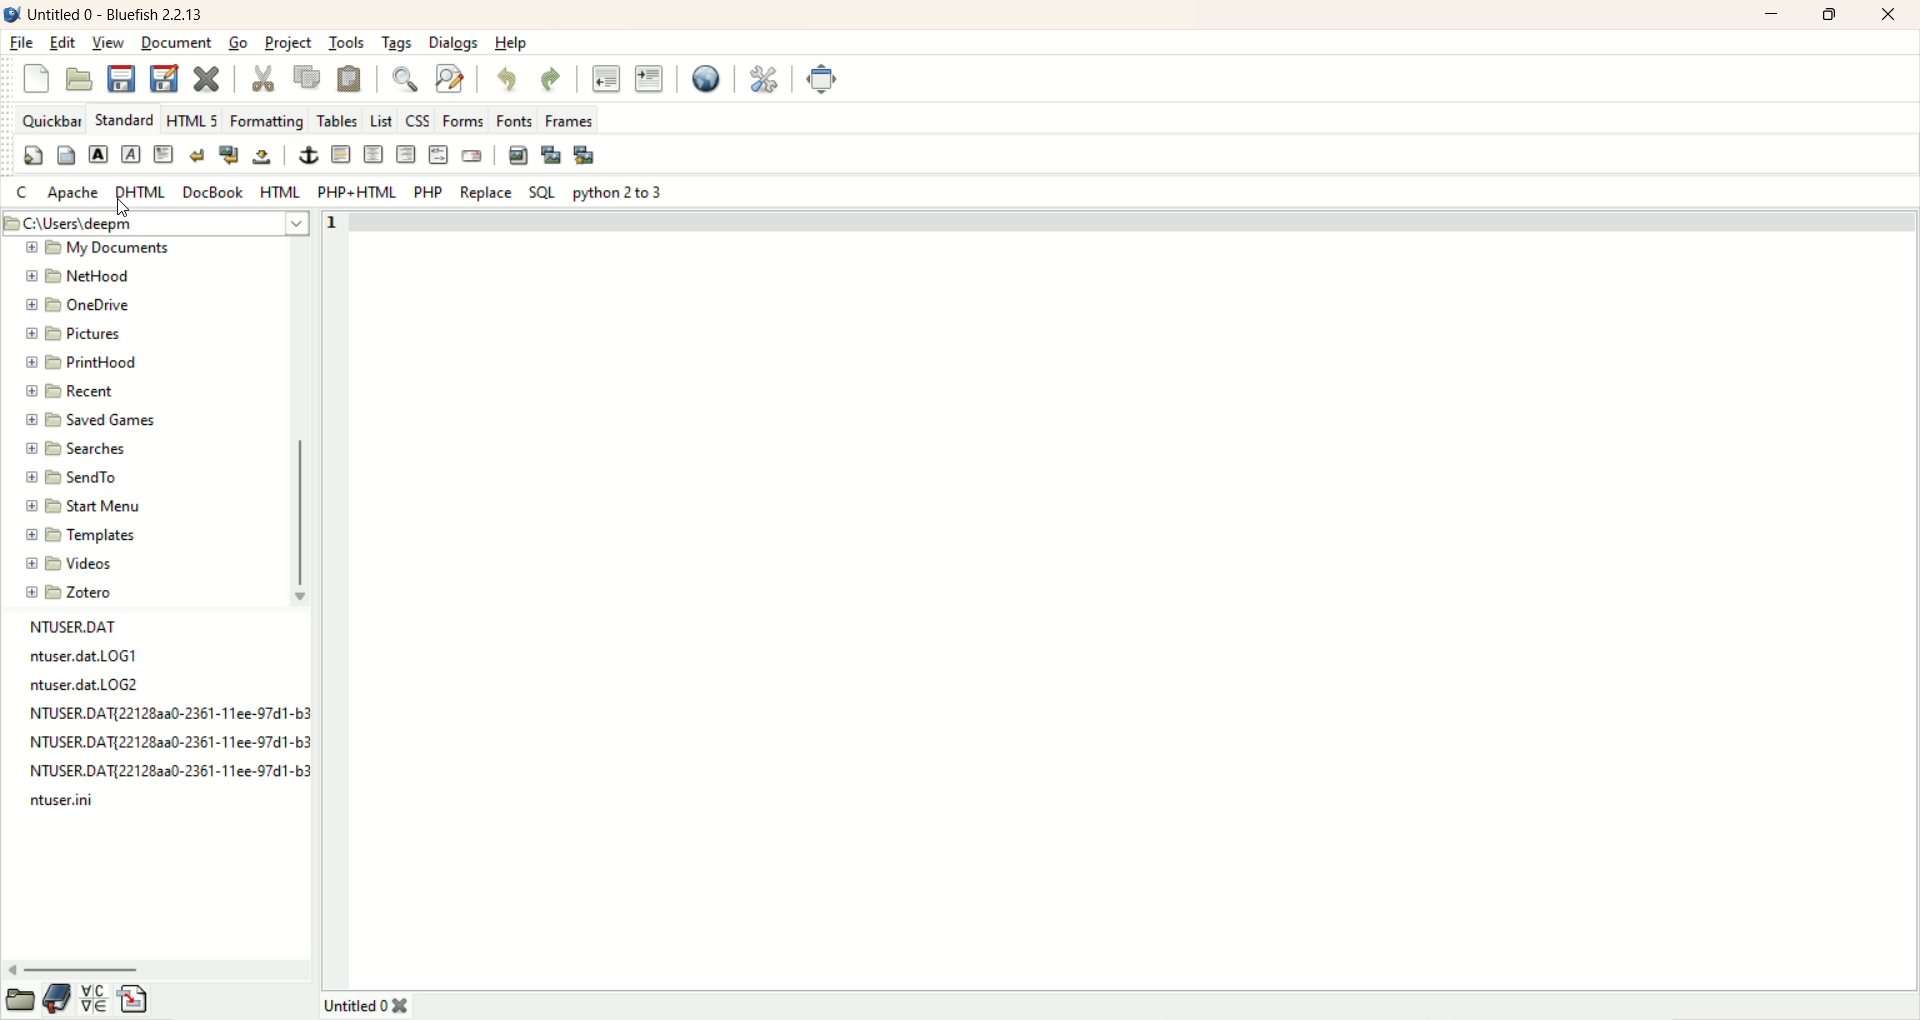 This screenshot has width=1920, height=1020. I want to click on email, so click(473, 155).